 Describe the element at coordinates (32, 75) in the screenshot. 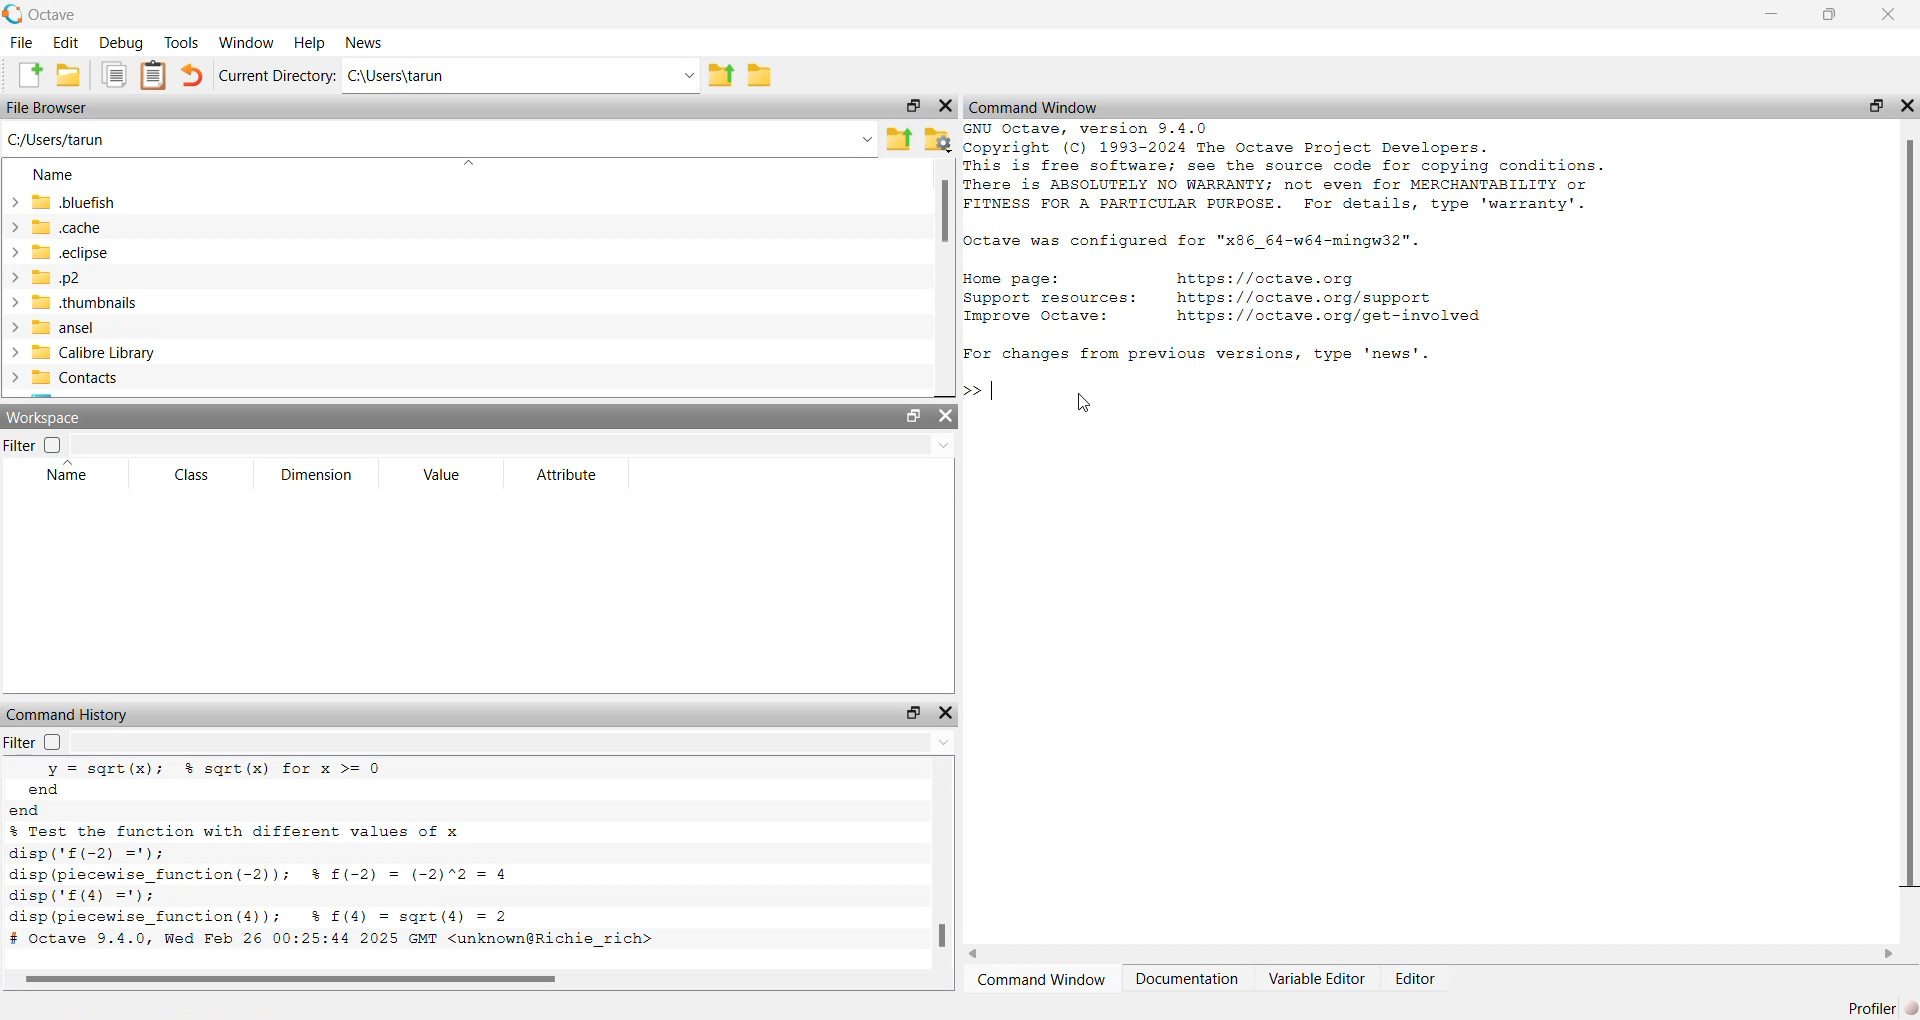

I see `New script` at that location.